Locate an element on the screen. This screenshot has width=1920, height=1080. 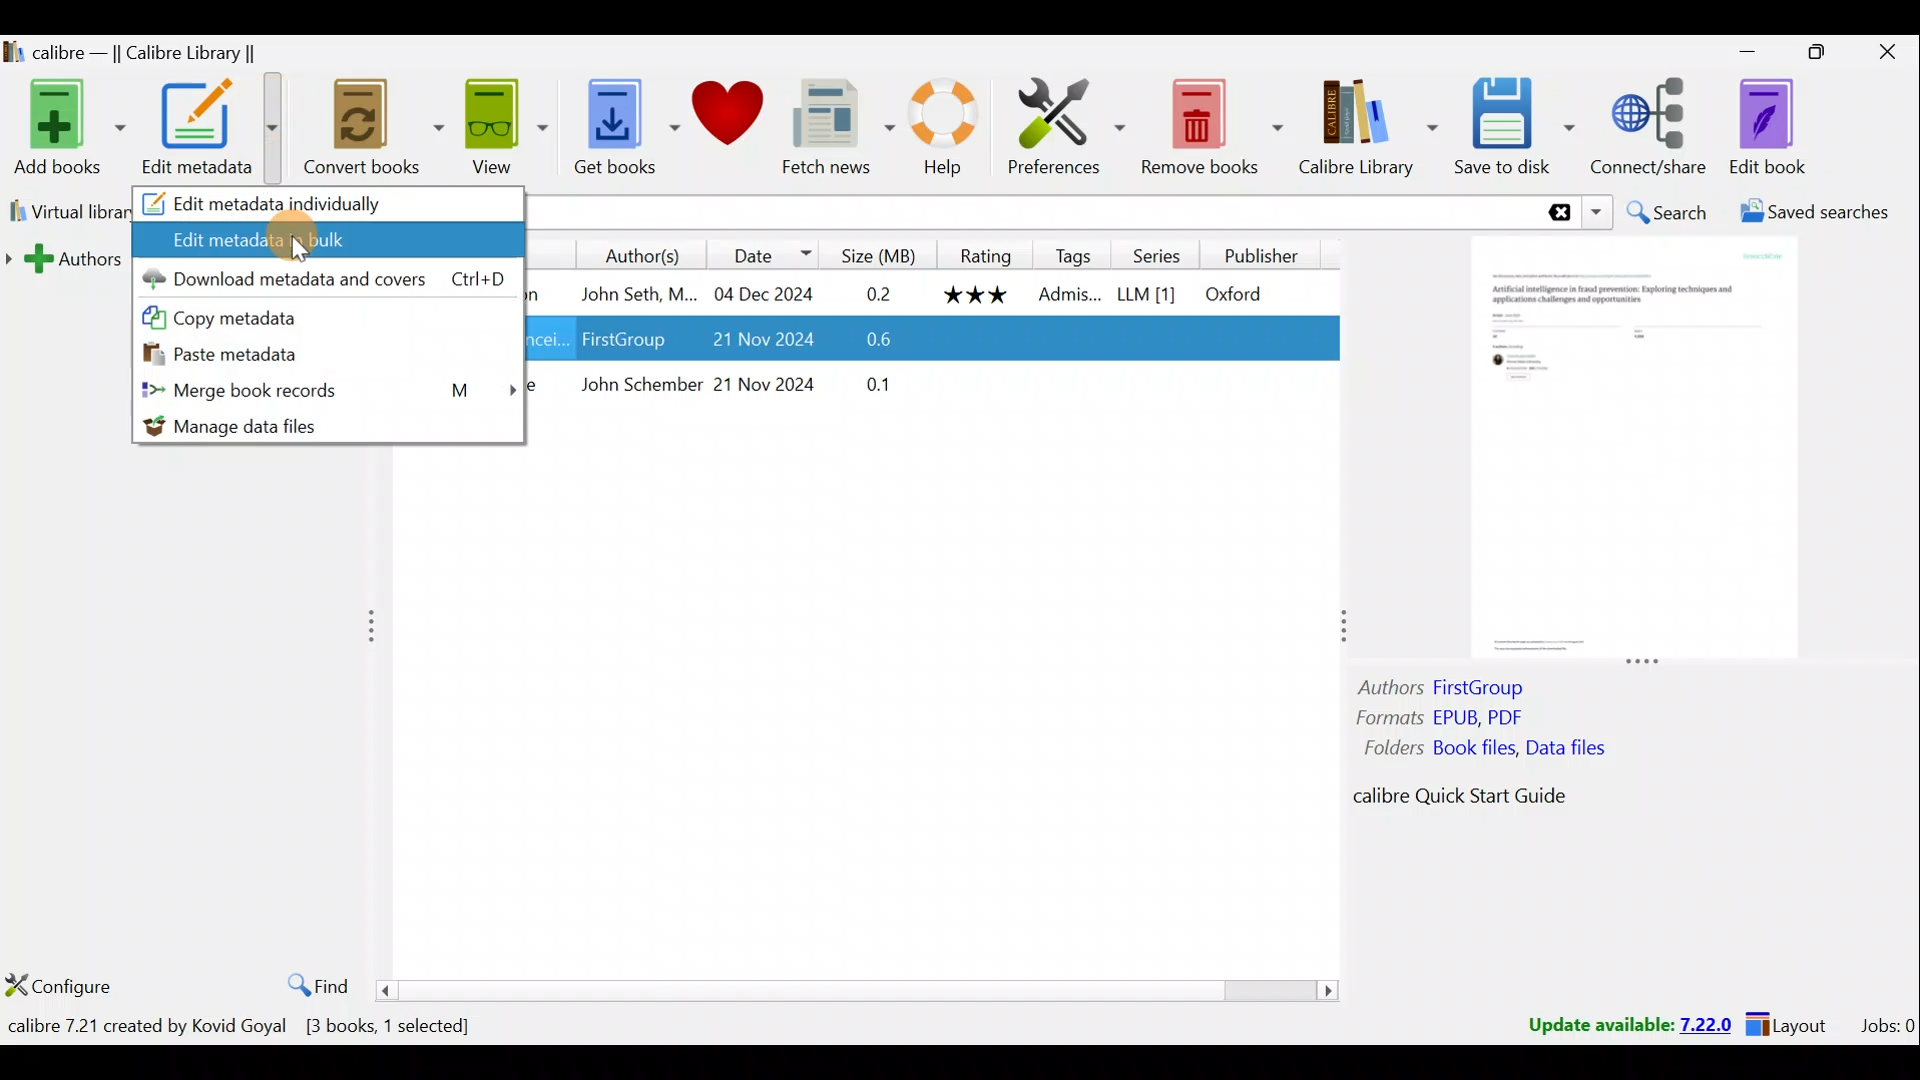
Copy metadata is located at coordinates (219, 315).